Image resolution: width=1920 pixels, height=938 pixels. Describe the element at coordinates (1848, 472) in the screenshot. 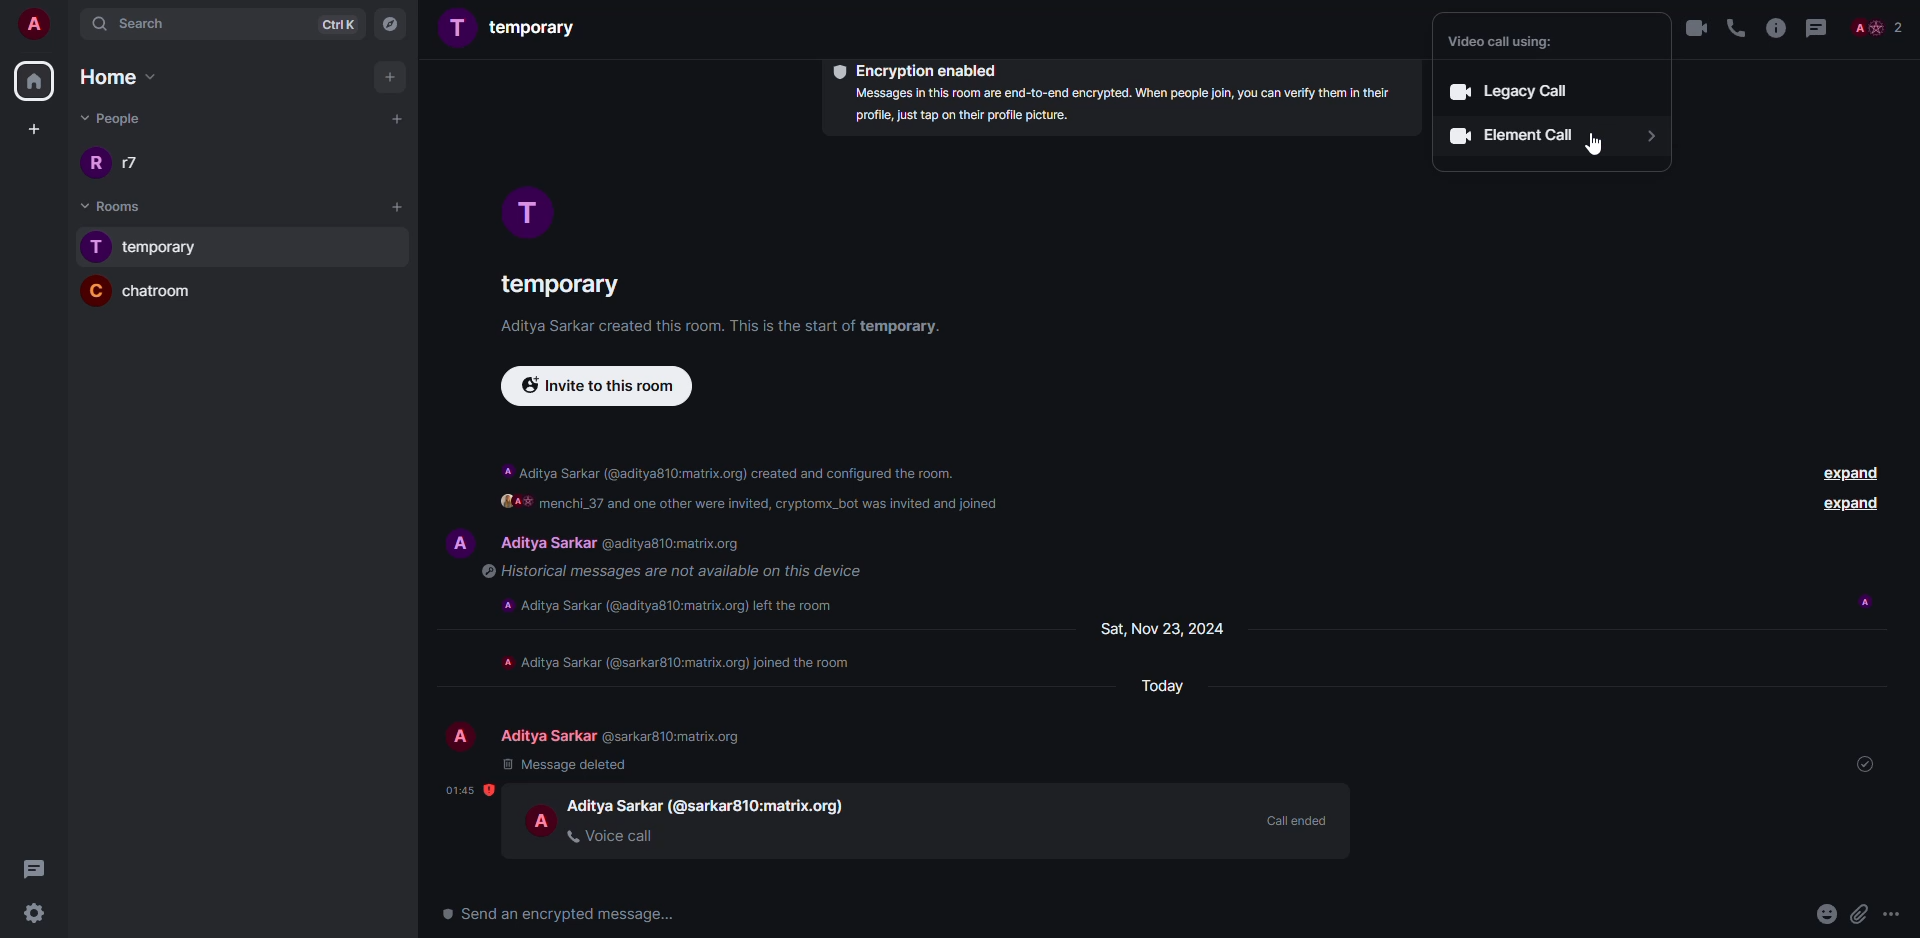

I see `expand` at that location.